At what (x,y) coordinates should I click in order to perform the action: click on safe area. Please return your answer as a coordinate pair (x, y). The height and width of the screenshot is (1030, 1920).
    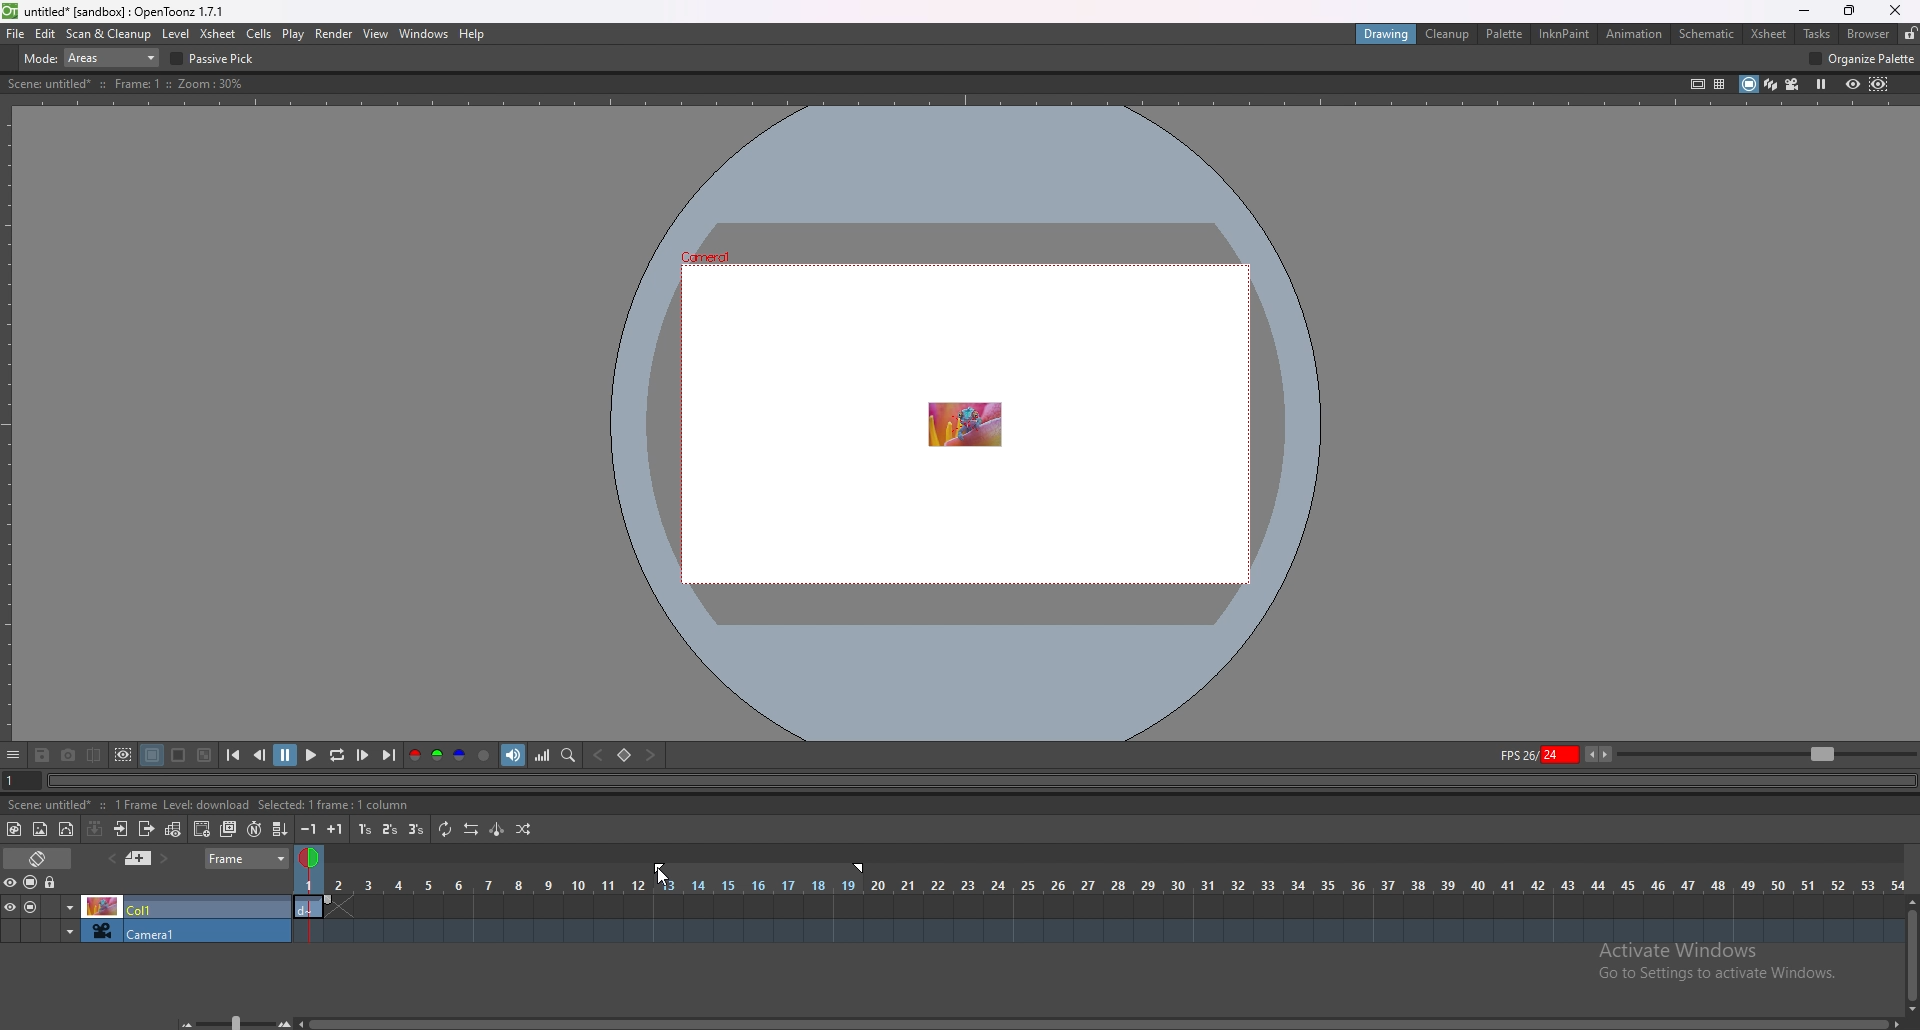
    Looking at the image, I should click on (1699, 84).